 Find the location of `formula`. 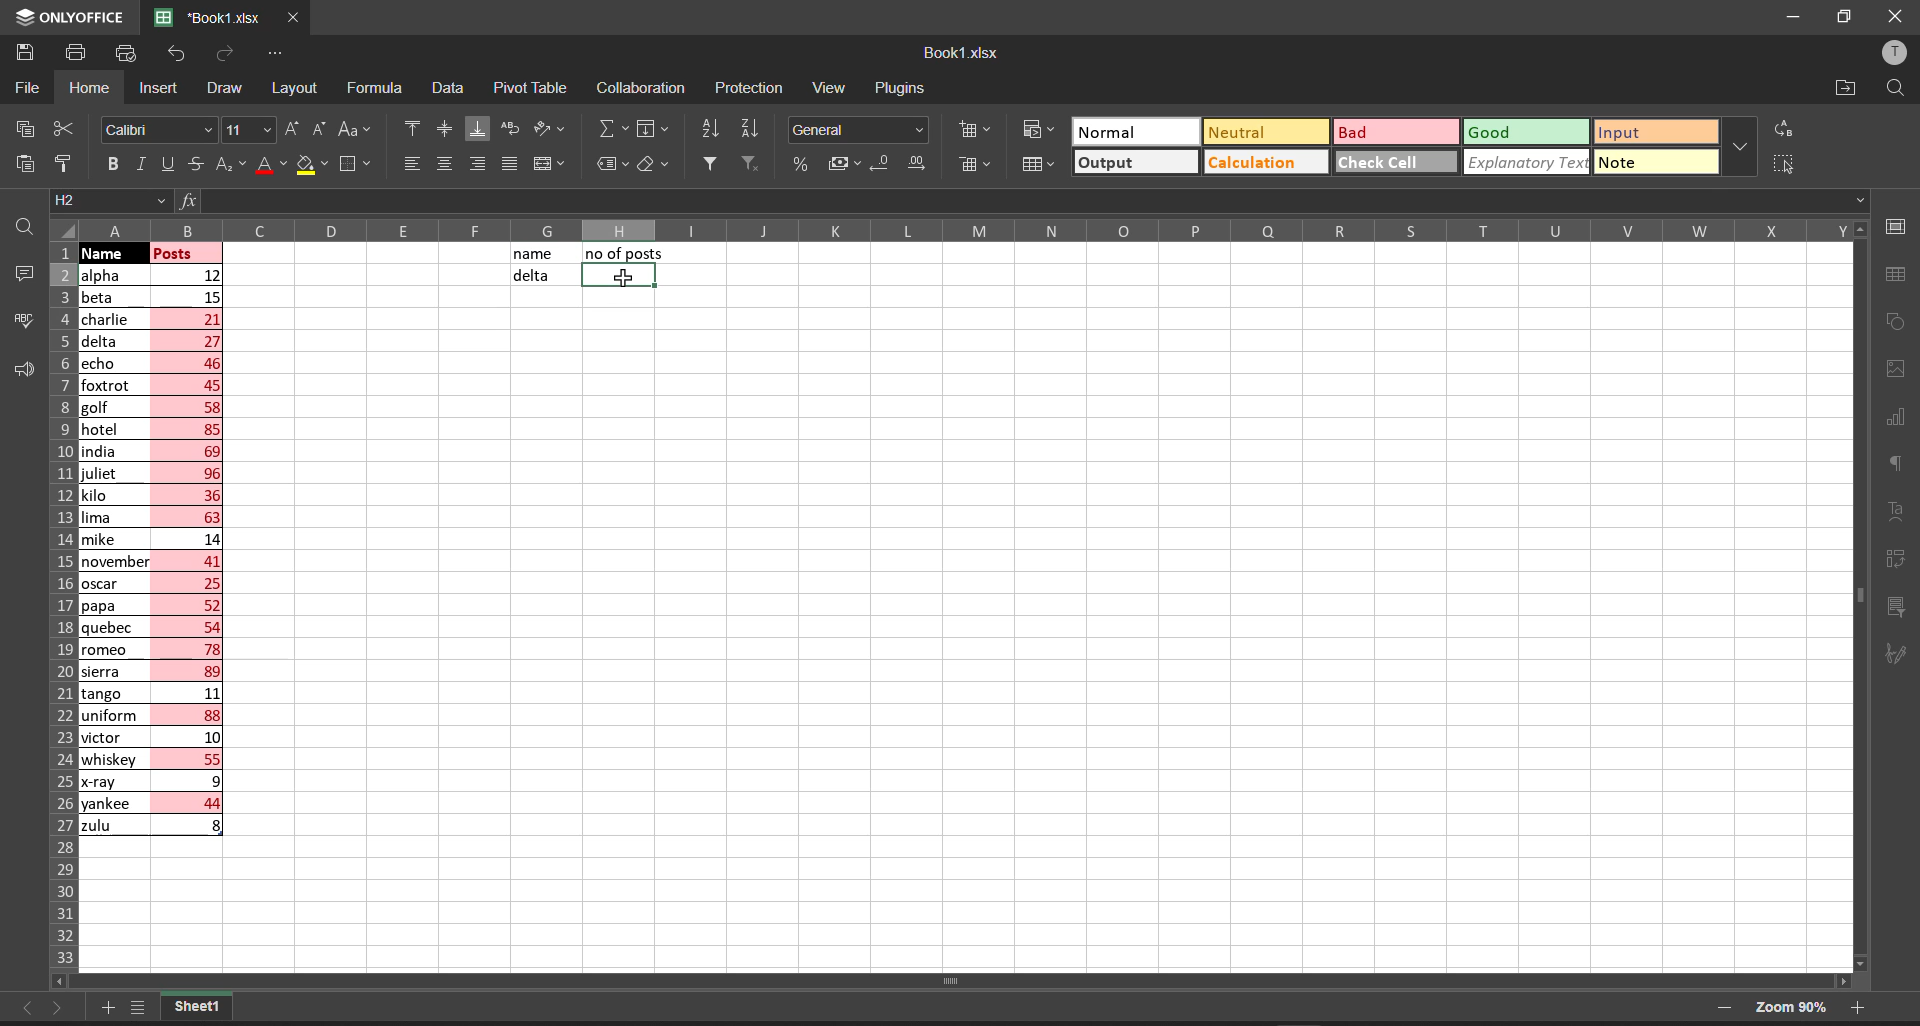

formula is located at coordinates (185, 200).